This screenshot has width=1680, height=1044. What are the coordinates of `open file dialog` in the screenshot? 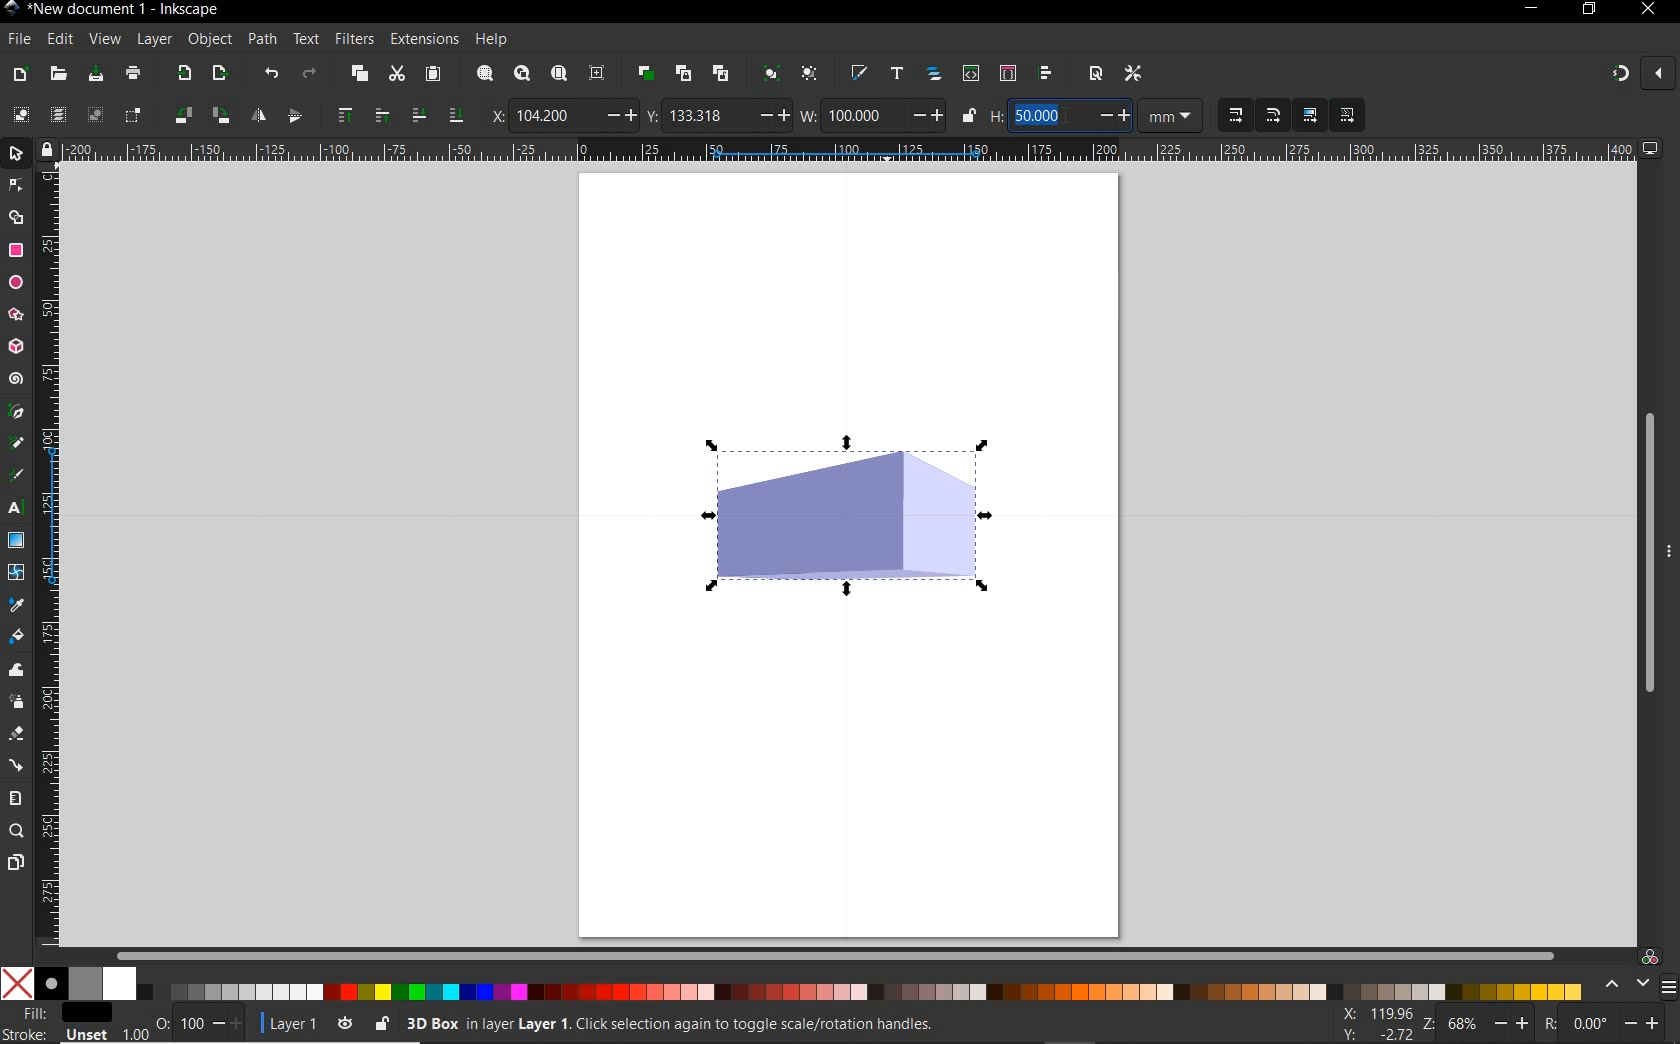 It's located at (57, 75).